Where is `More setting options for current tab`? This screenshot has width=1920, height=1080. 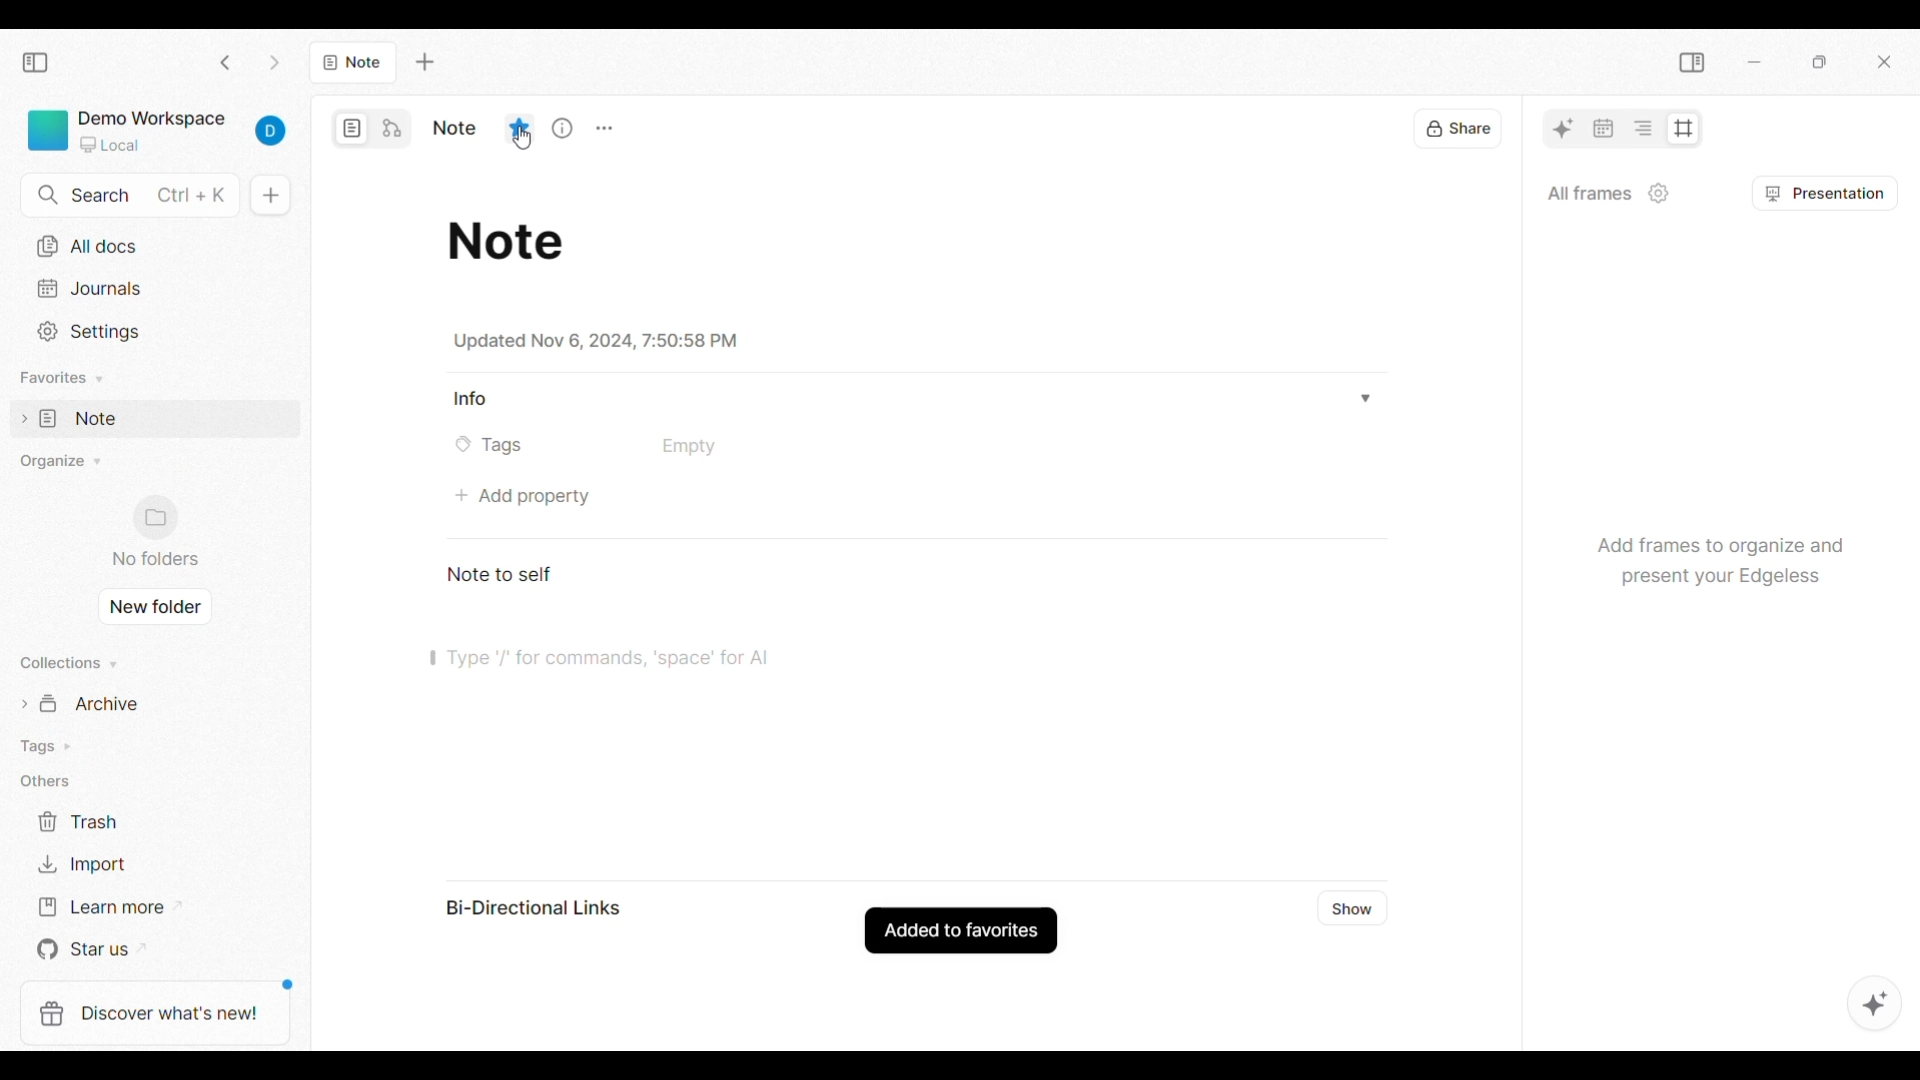 More setting options for current tab is located at coordinates (604, 129).